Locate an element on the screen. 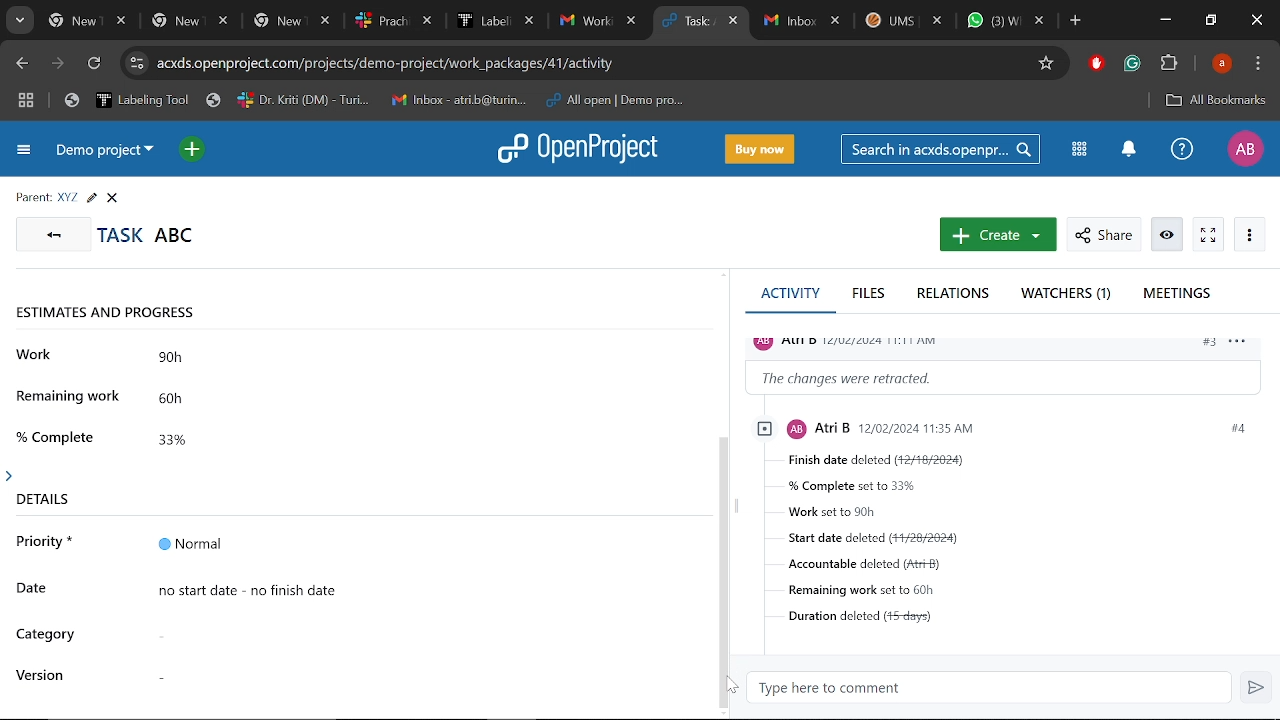 This screenshot has height=720, width=1280. Close is located at coordinates (1256, 21).